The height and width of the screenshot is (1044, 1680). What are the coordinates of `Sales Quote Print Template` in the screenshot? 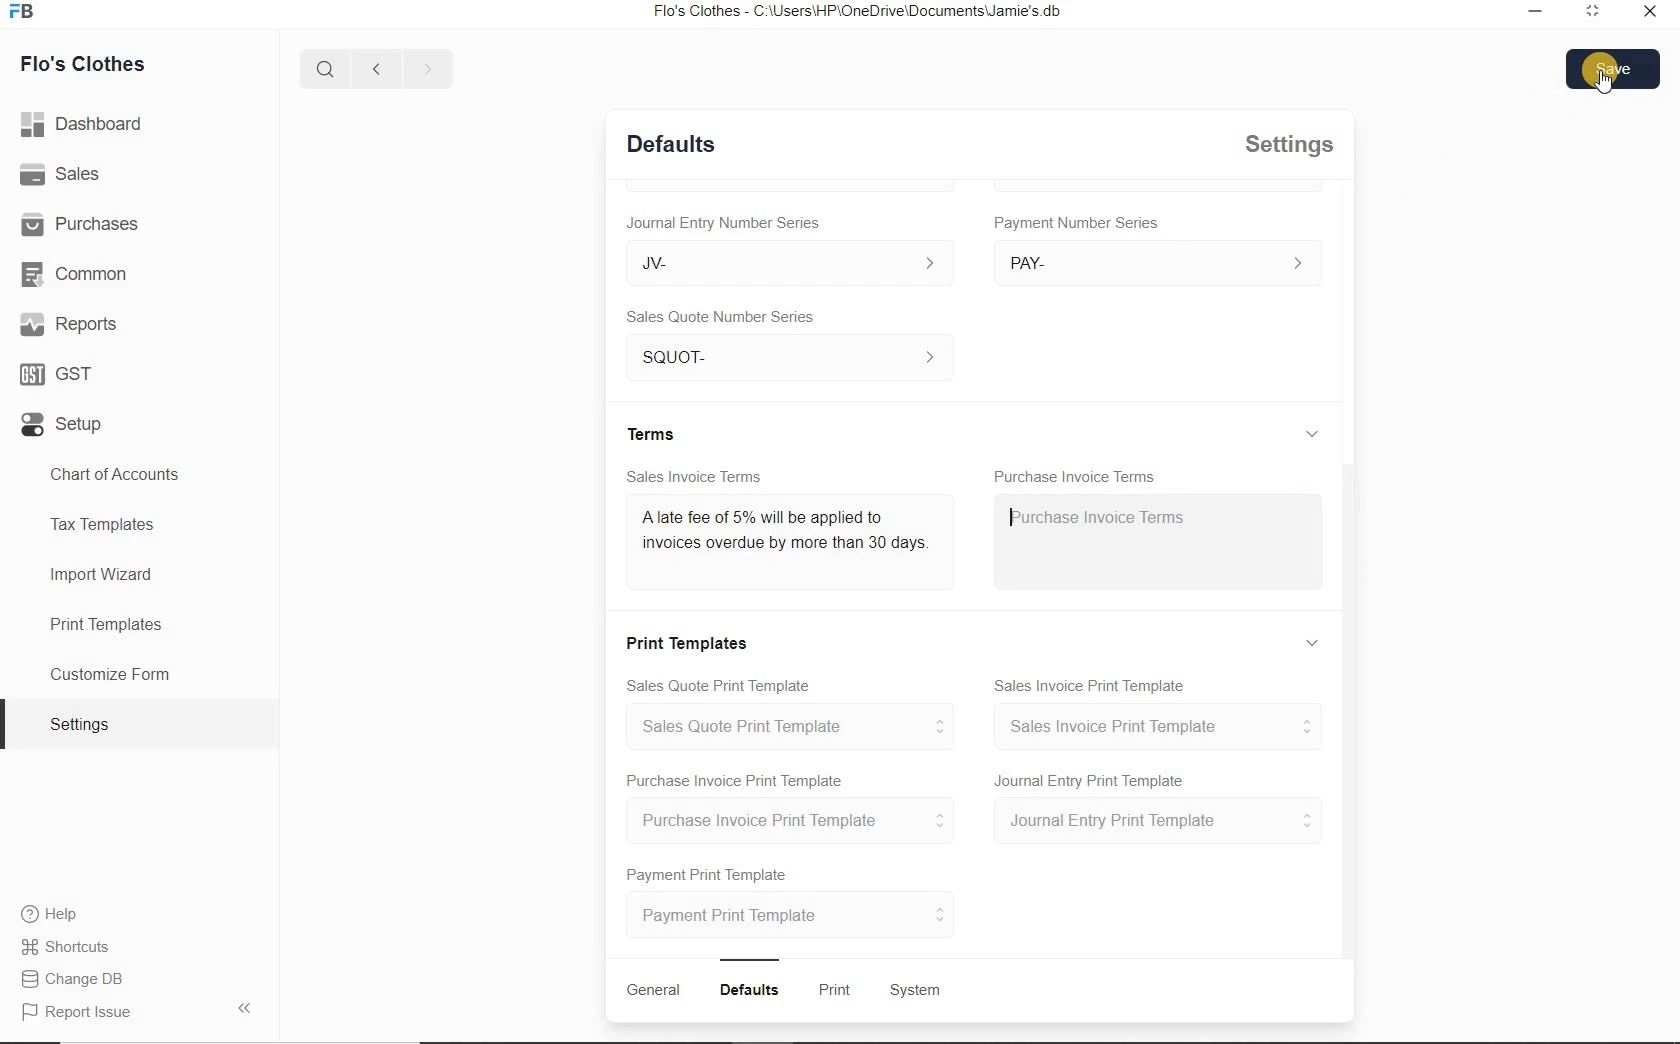 It's located at (723, 683).